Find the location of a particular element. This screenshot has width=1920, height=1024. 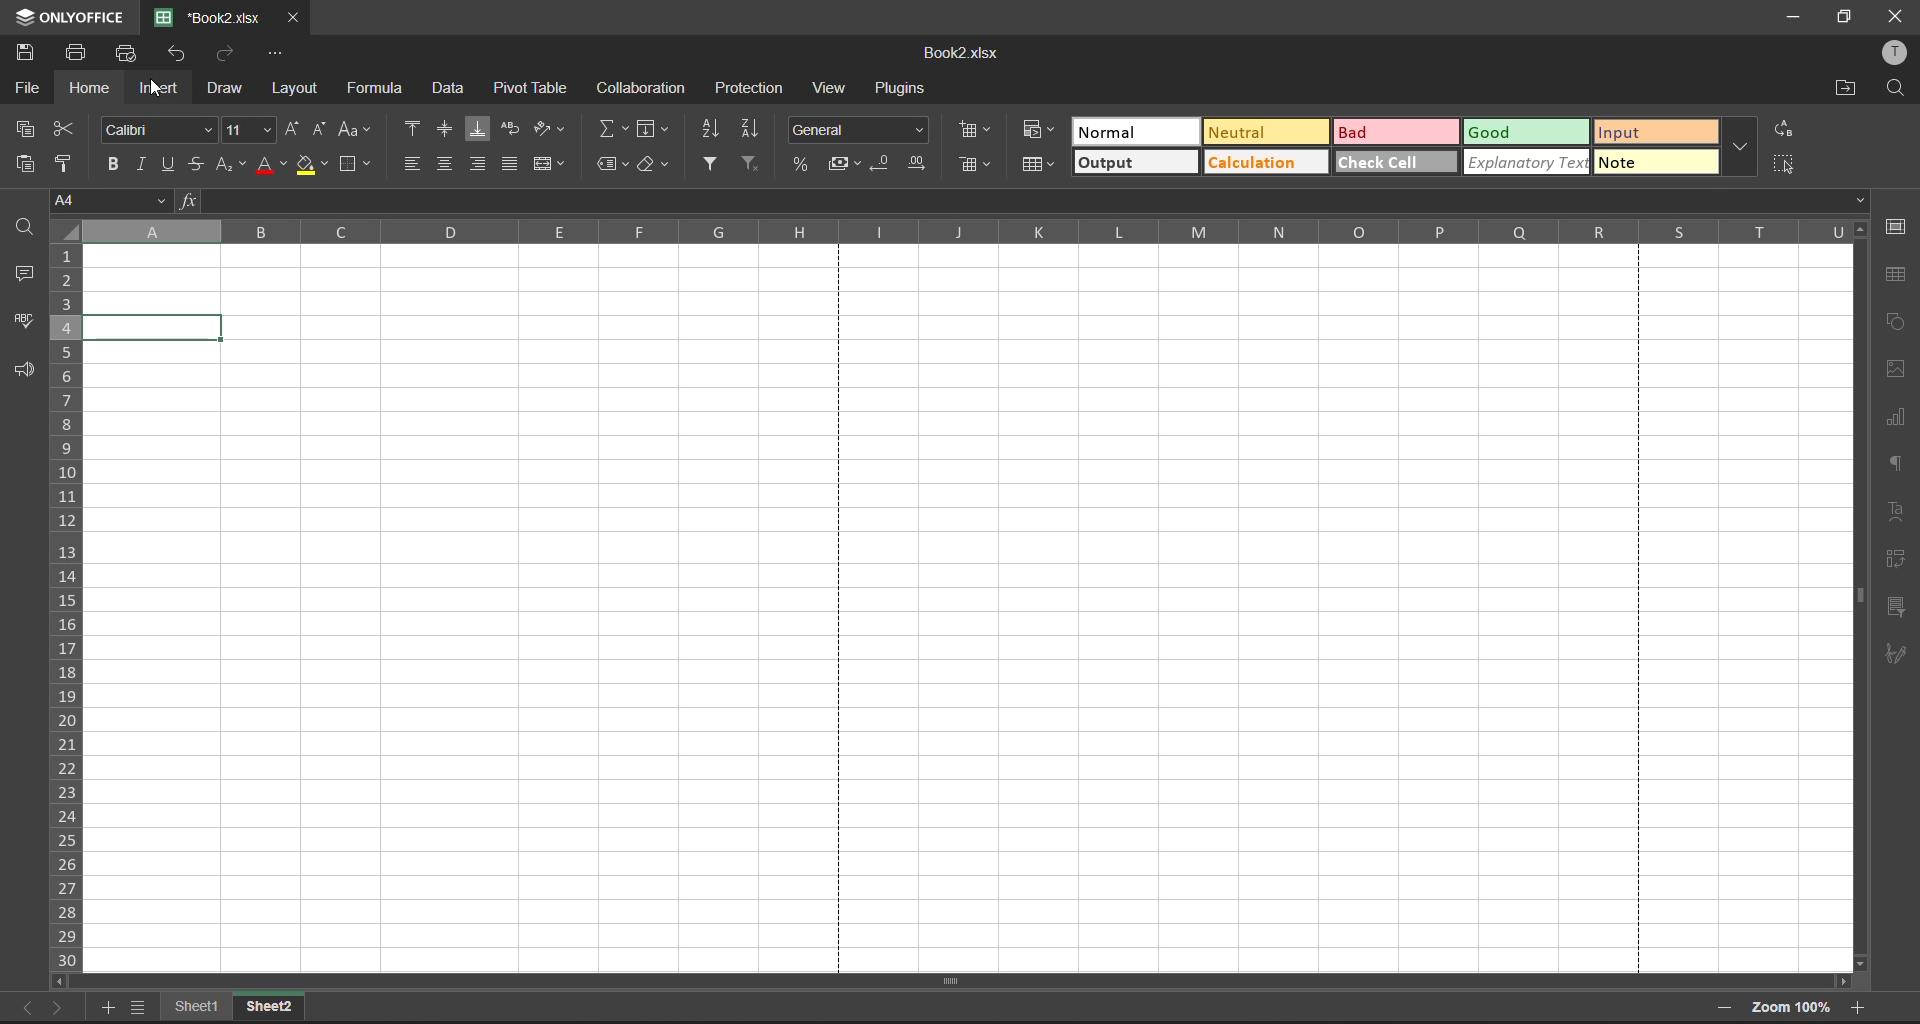

icon is located at coordinates (22, 18).